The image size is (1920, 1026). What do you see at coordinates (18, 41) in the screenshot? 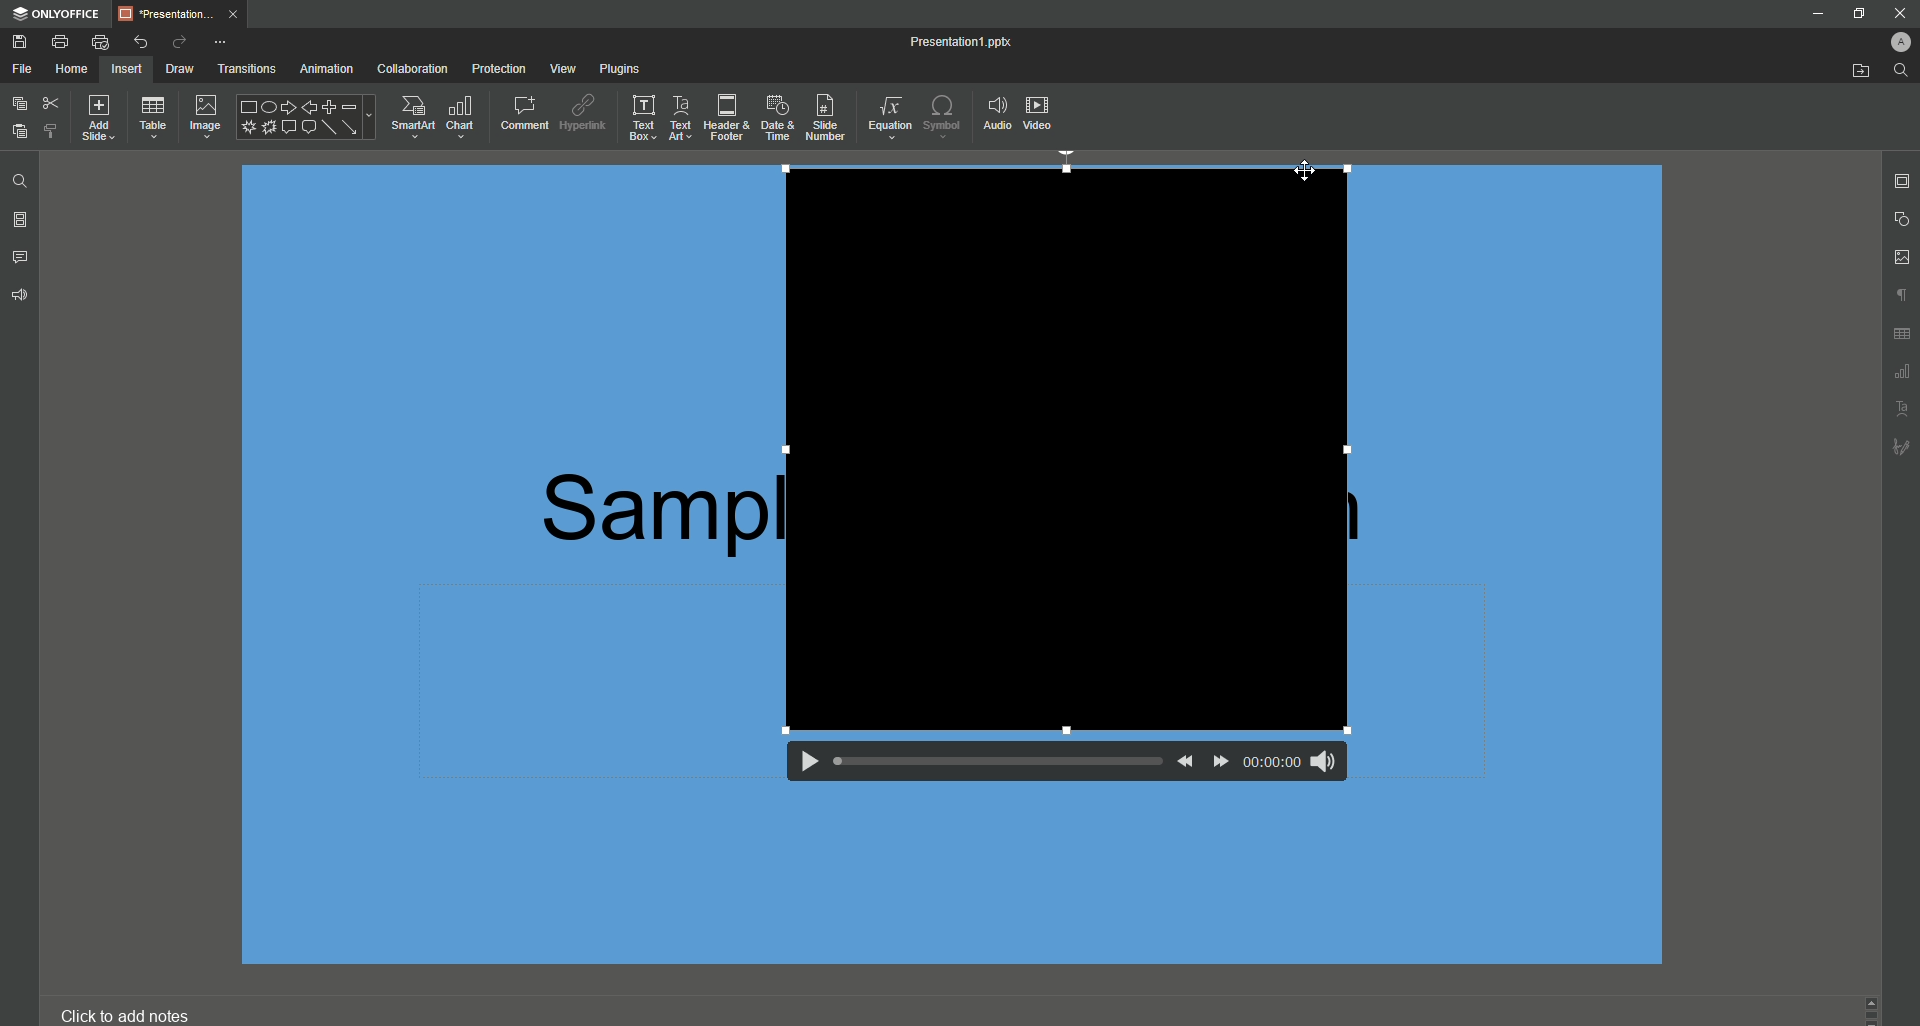
I see `Save` at bounding box center [18, 41].